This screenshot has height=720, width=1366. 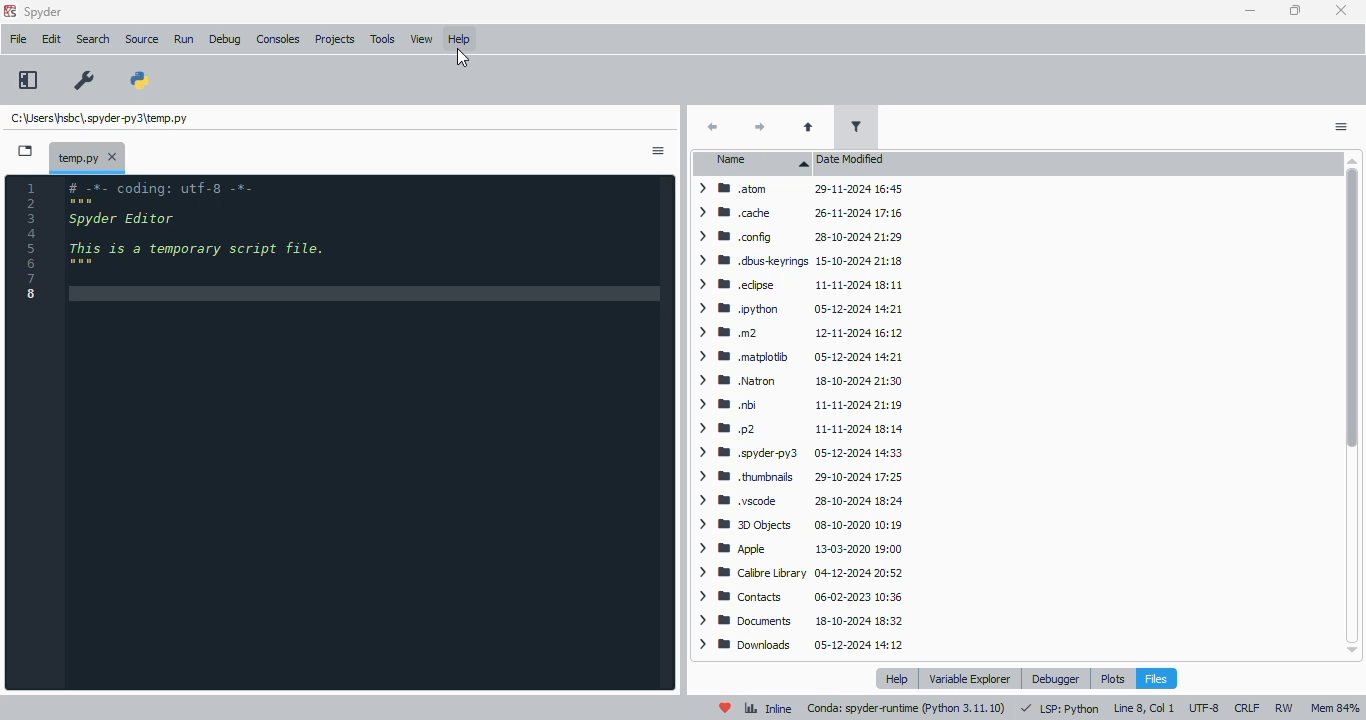 What do you see at coordinates (26, 151) in the screenshot?
I see `browse tabs` at bounding box center [26, 151].